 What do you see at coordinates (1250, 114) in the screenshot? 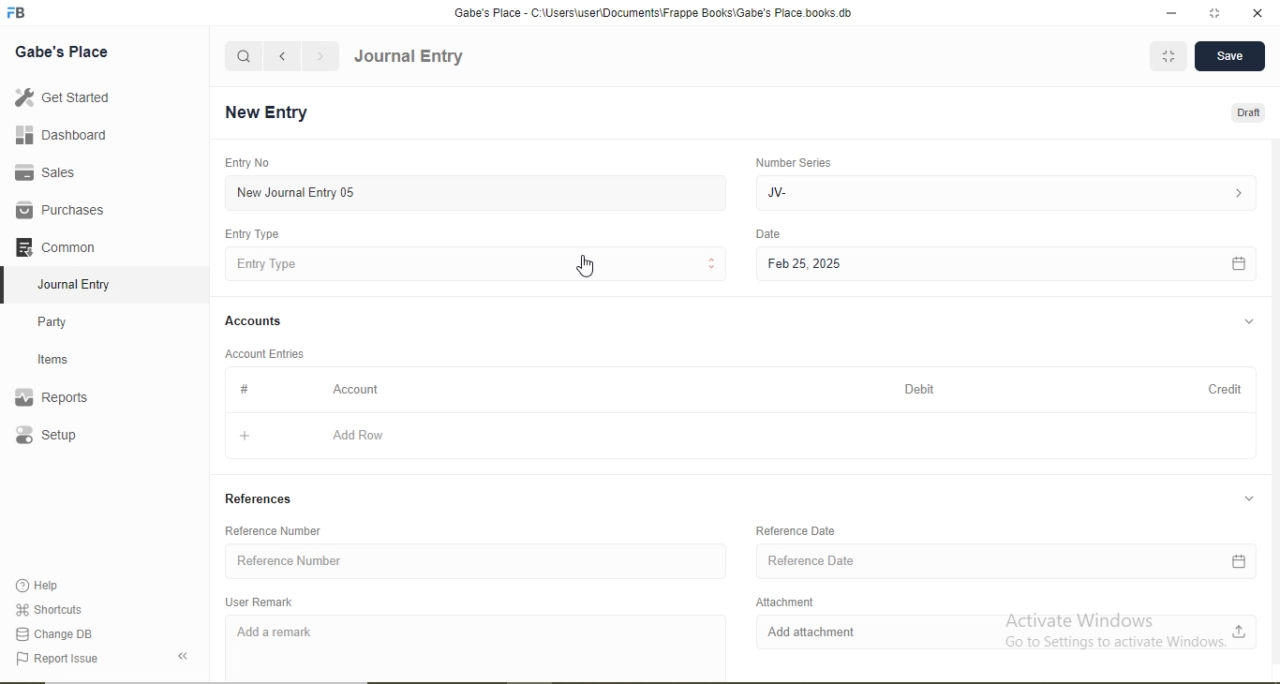
I see `Draft` at bounding box center [1250, 114].